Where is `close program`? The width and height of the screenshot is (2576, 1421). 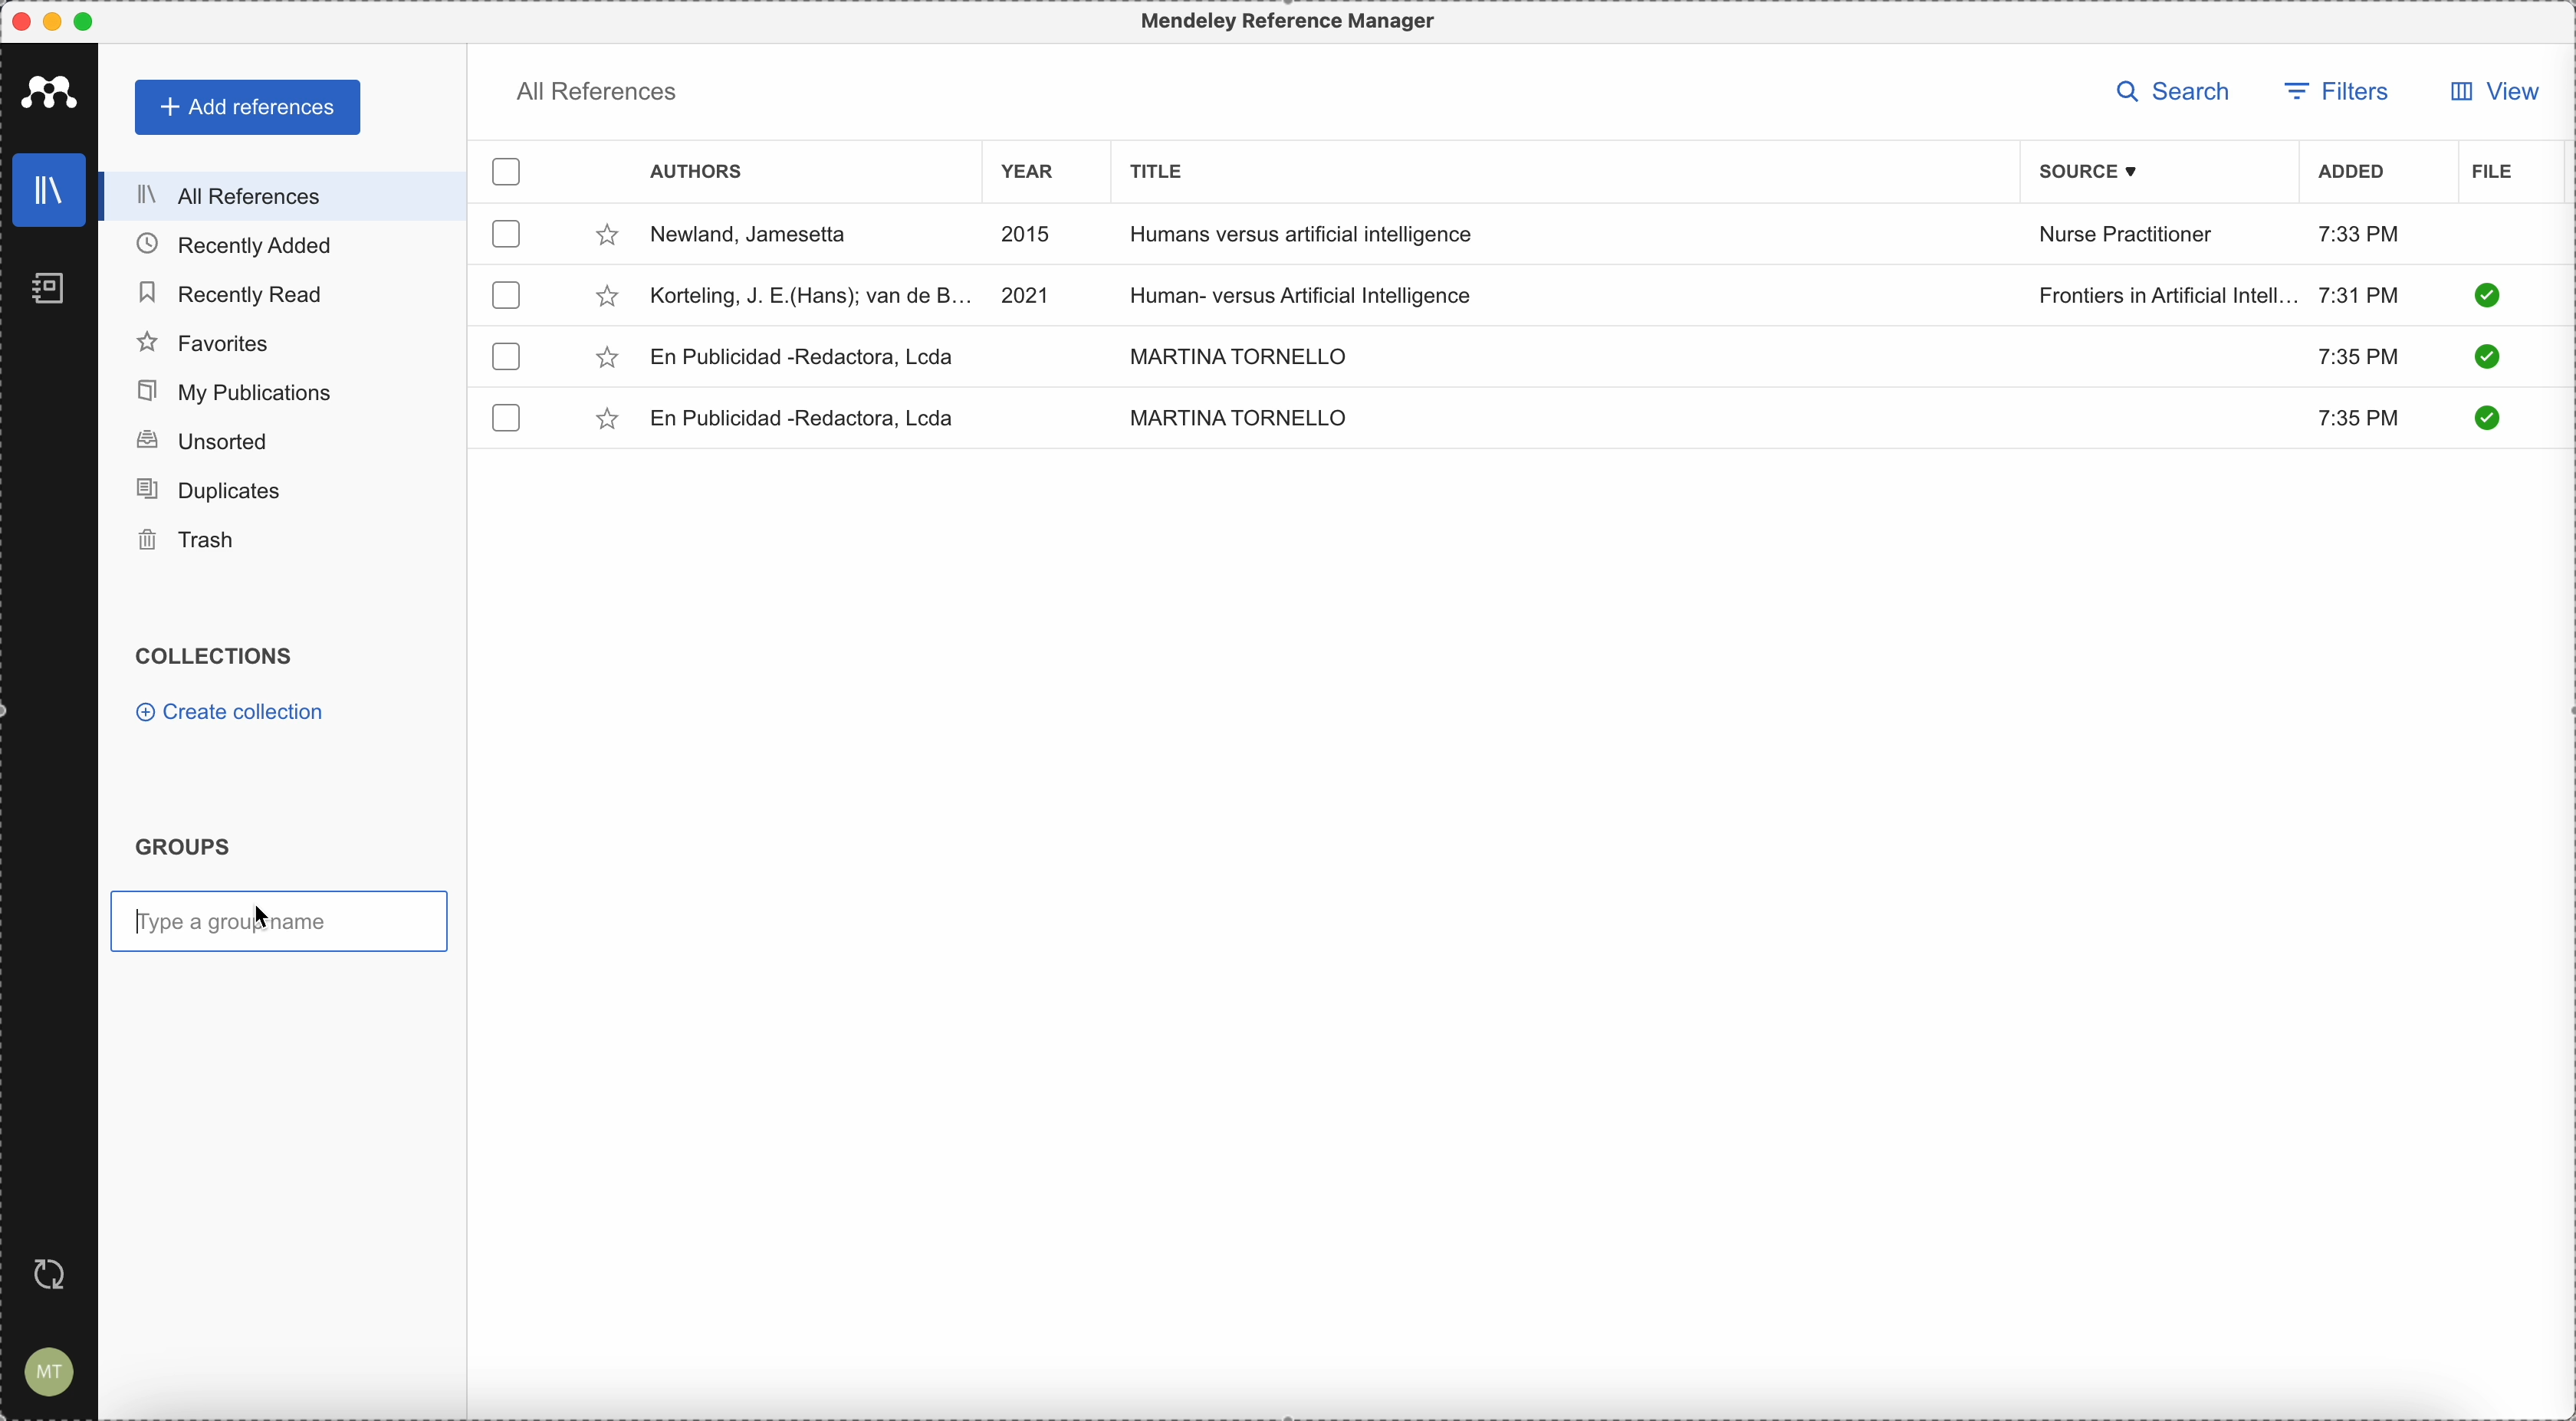
close program is located at coordinates (21, 22).